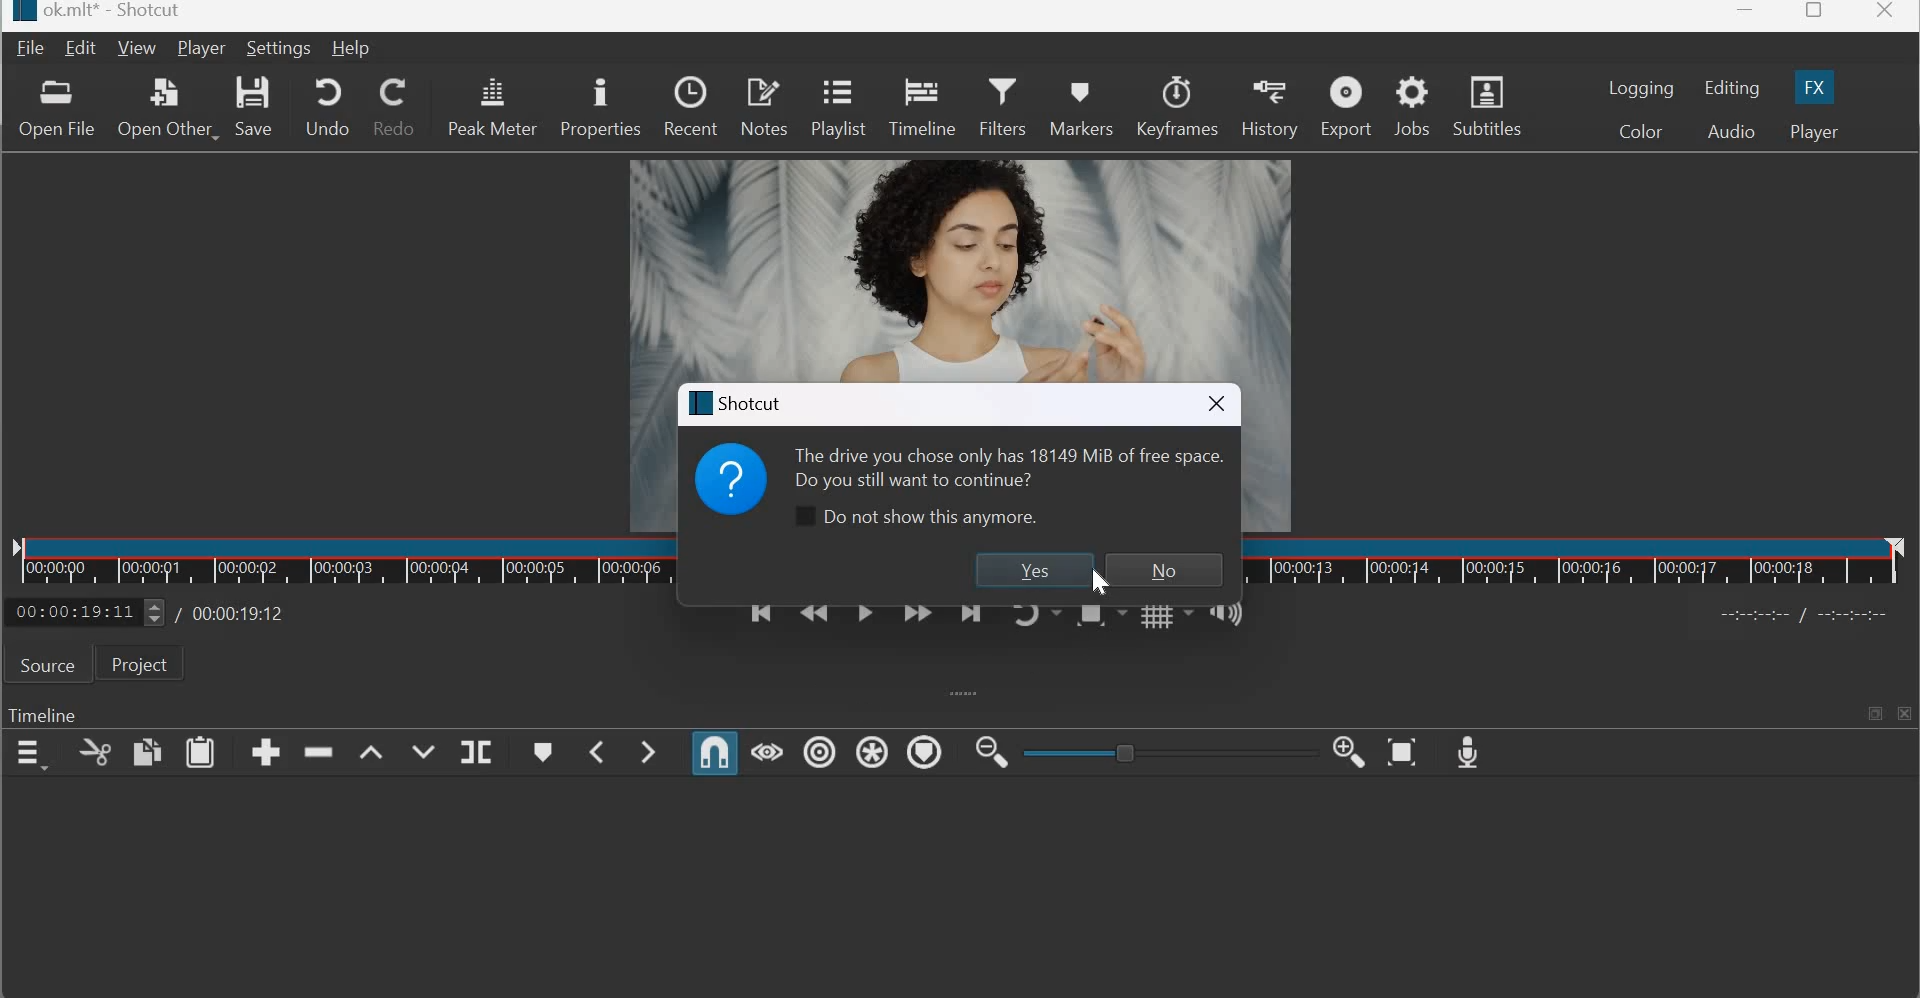  What do you see at coordinates (872, 751) in the screenshot?
I see `Ripple all tracks` at bounding box center [872, 751].